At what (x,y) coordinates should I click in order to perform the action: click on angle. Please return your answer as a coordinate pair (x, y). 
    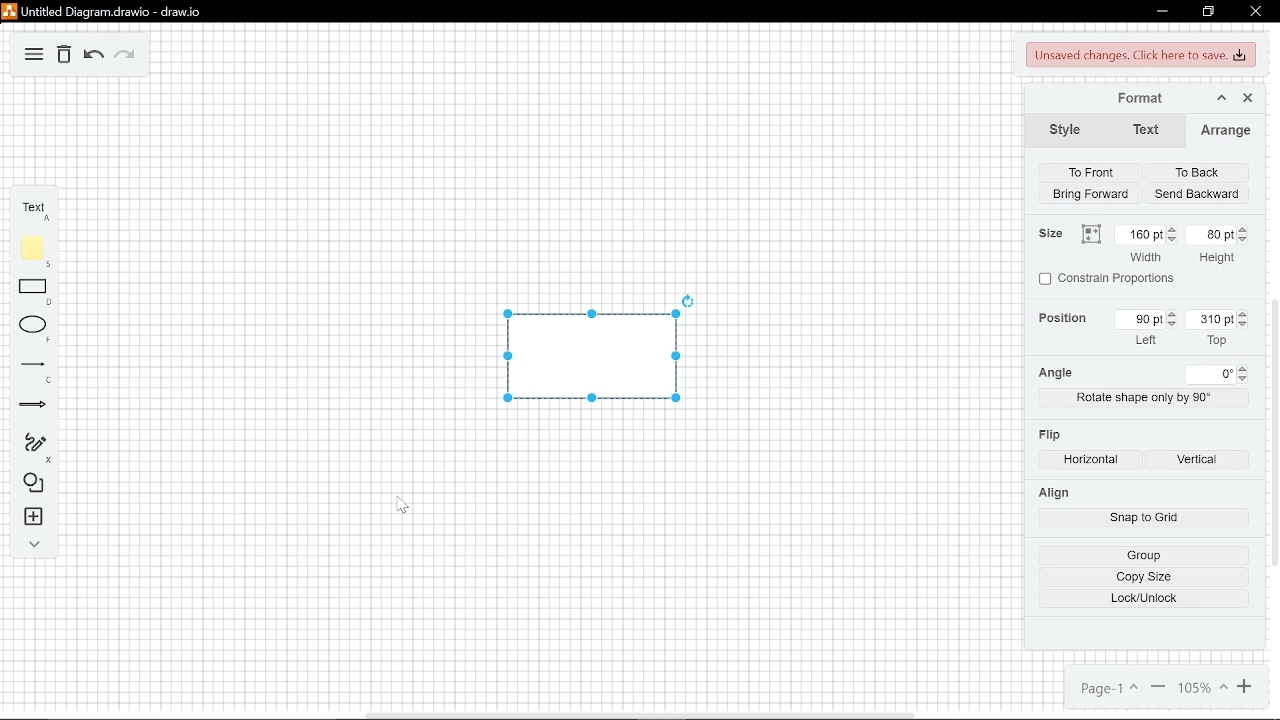
    Looking at the image, I should click on (1058, 371).